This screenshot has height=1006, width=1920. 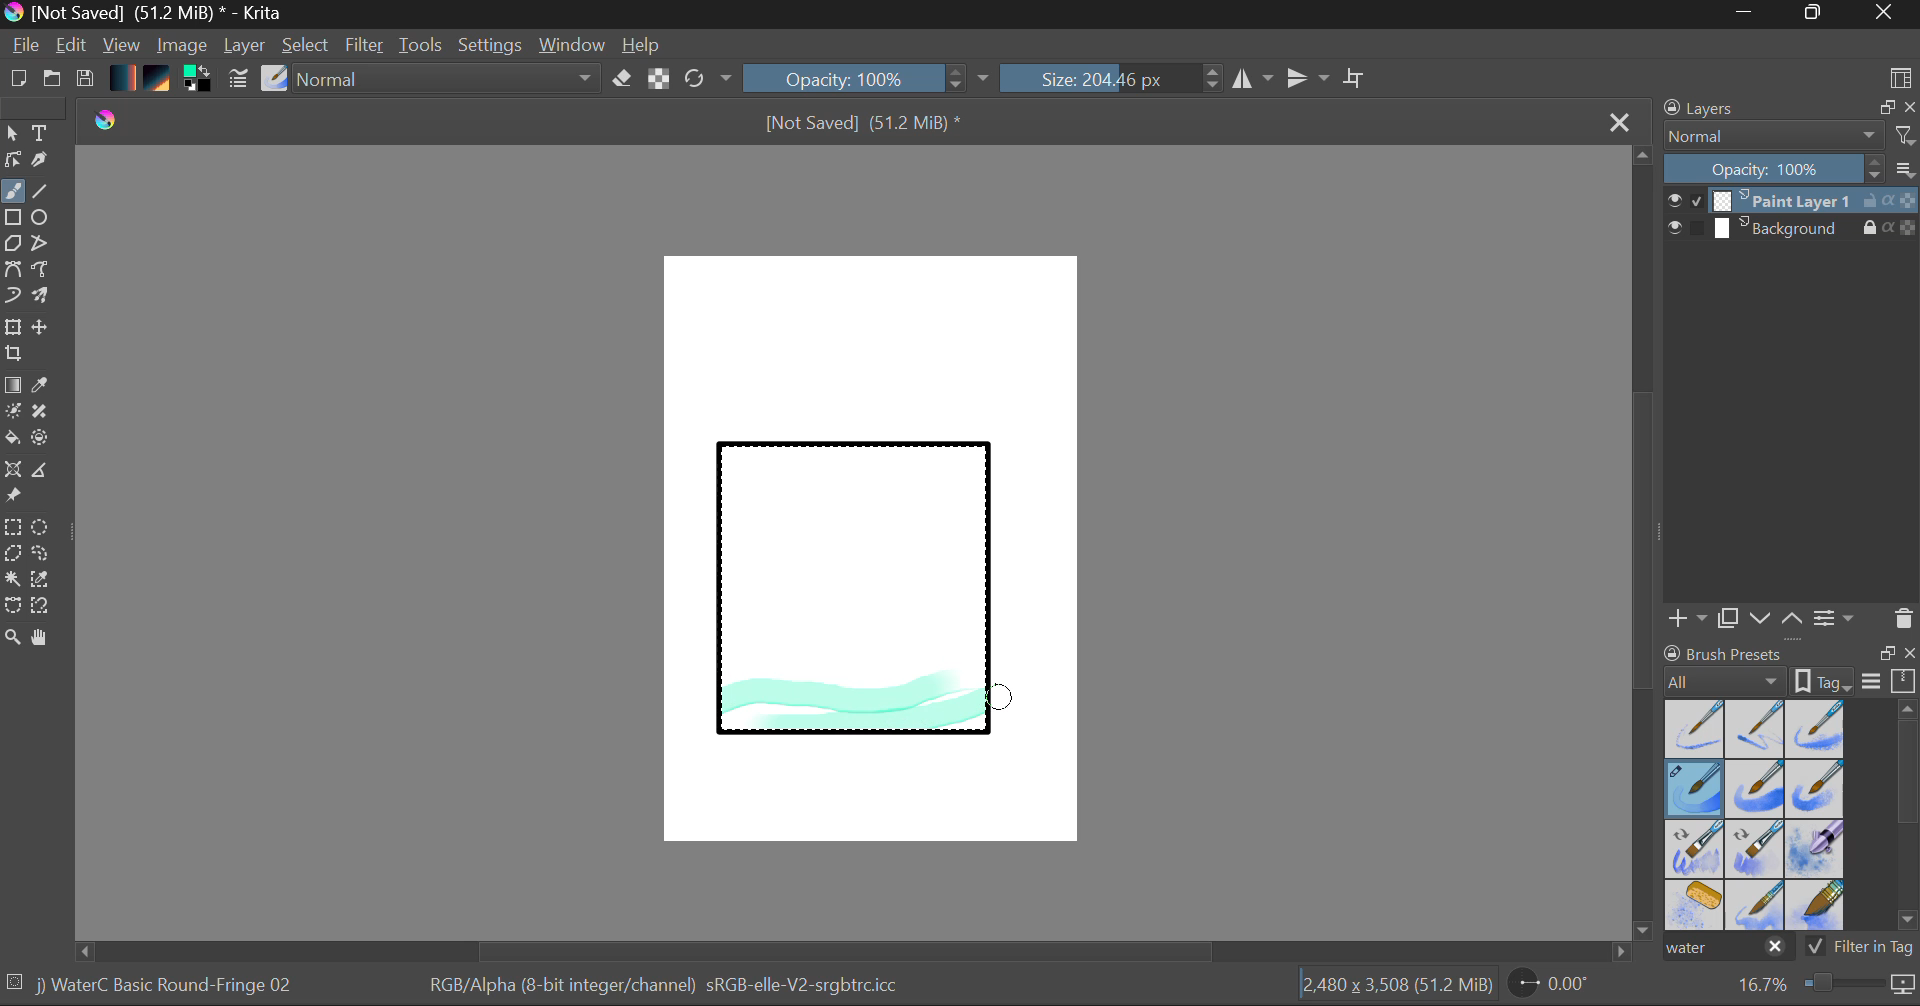 I want to click on Edit Shapes, so click(x=12, y=162).